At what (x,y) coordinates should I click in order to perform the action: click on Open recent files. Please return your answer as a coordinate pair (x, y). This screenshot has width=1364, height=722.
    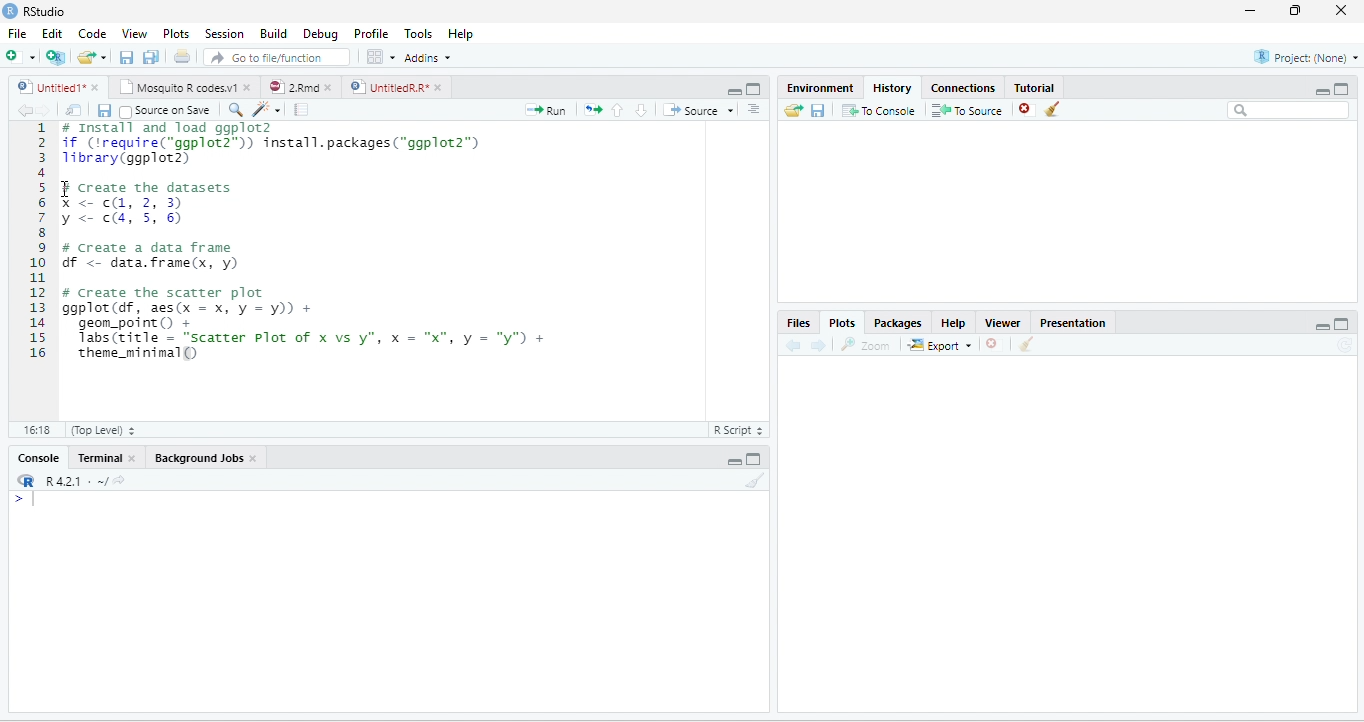
    Looking at the image, I should click on (103, 57).